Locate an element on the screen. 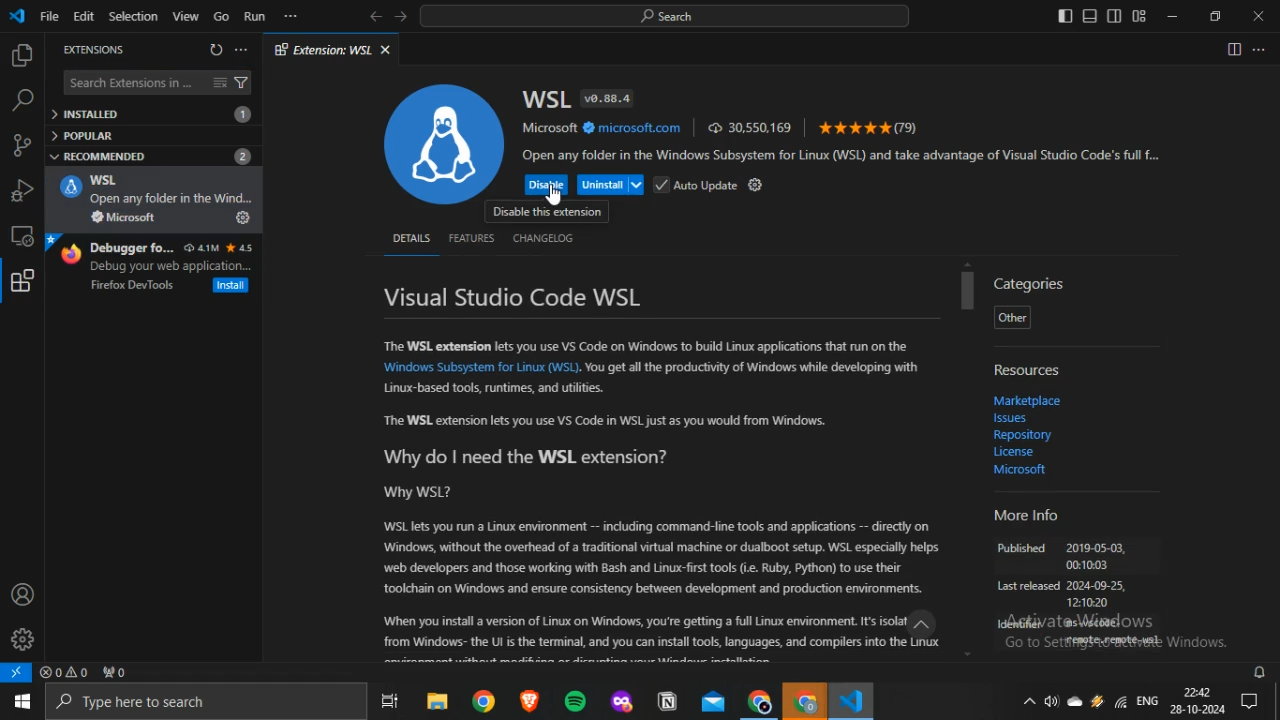  screen is located at coordinates (22, 236).